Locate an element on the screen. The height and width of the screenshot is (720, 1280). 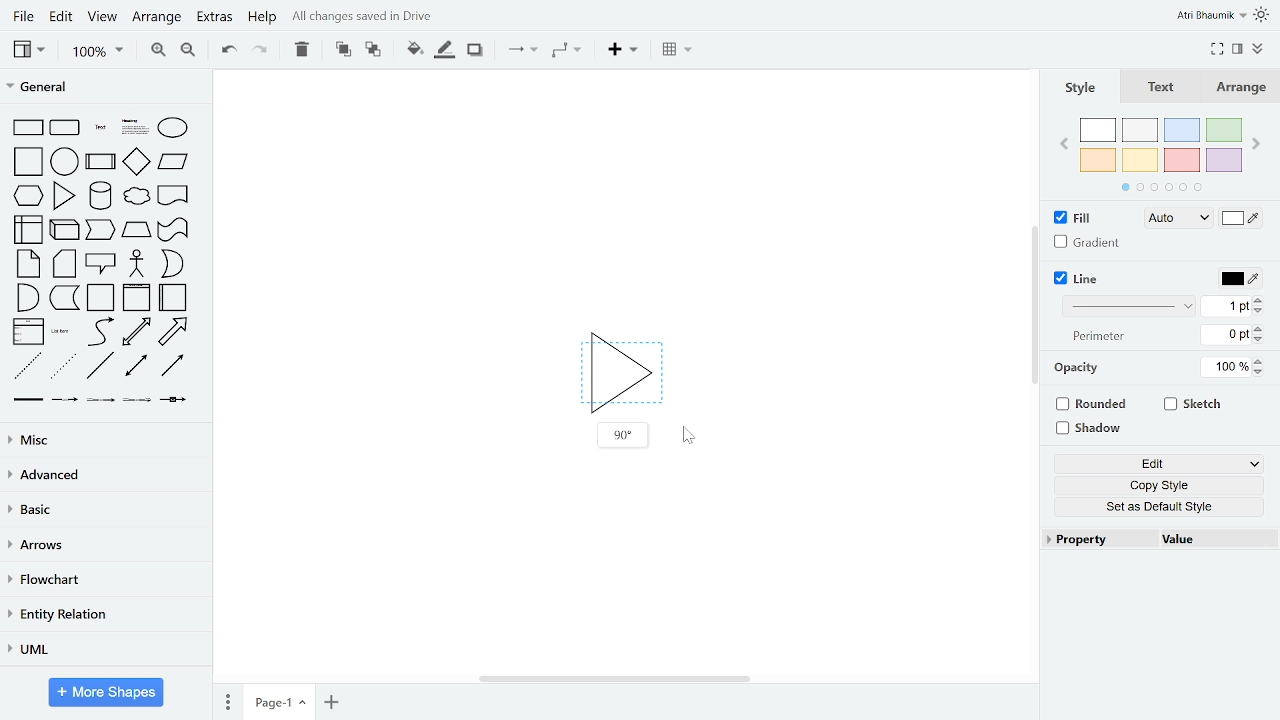
current opacity is located at coordinates (1223, 368).